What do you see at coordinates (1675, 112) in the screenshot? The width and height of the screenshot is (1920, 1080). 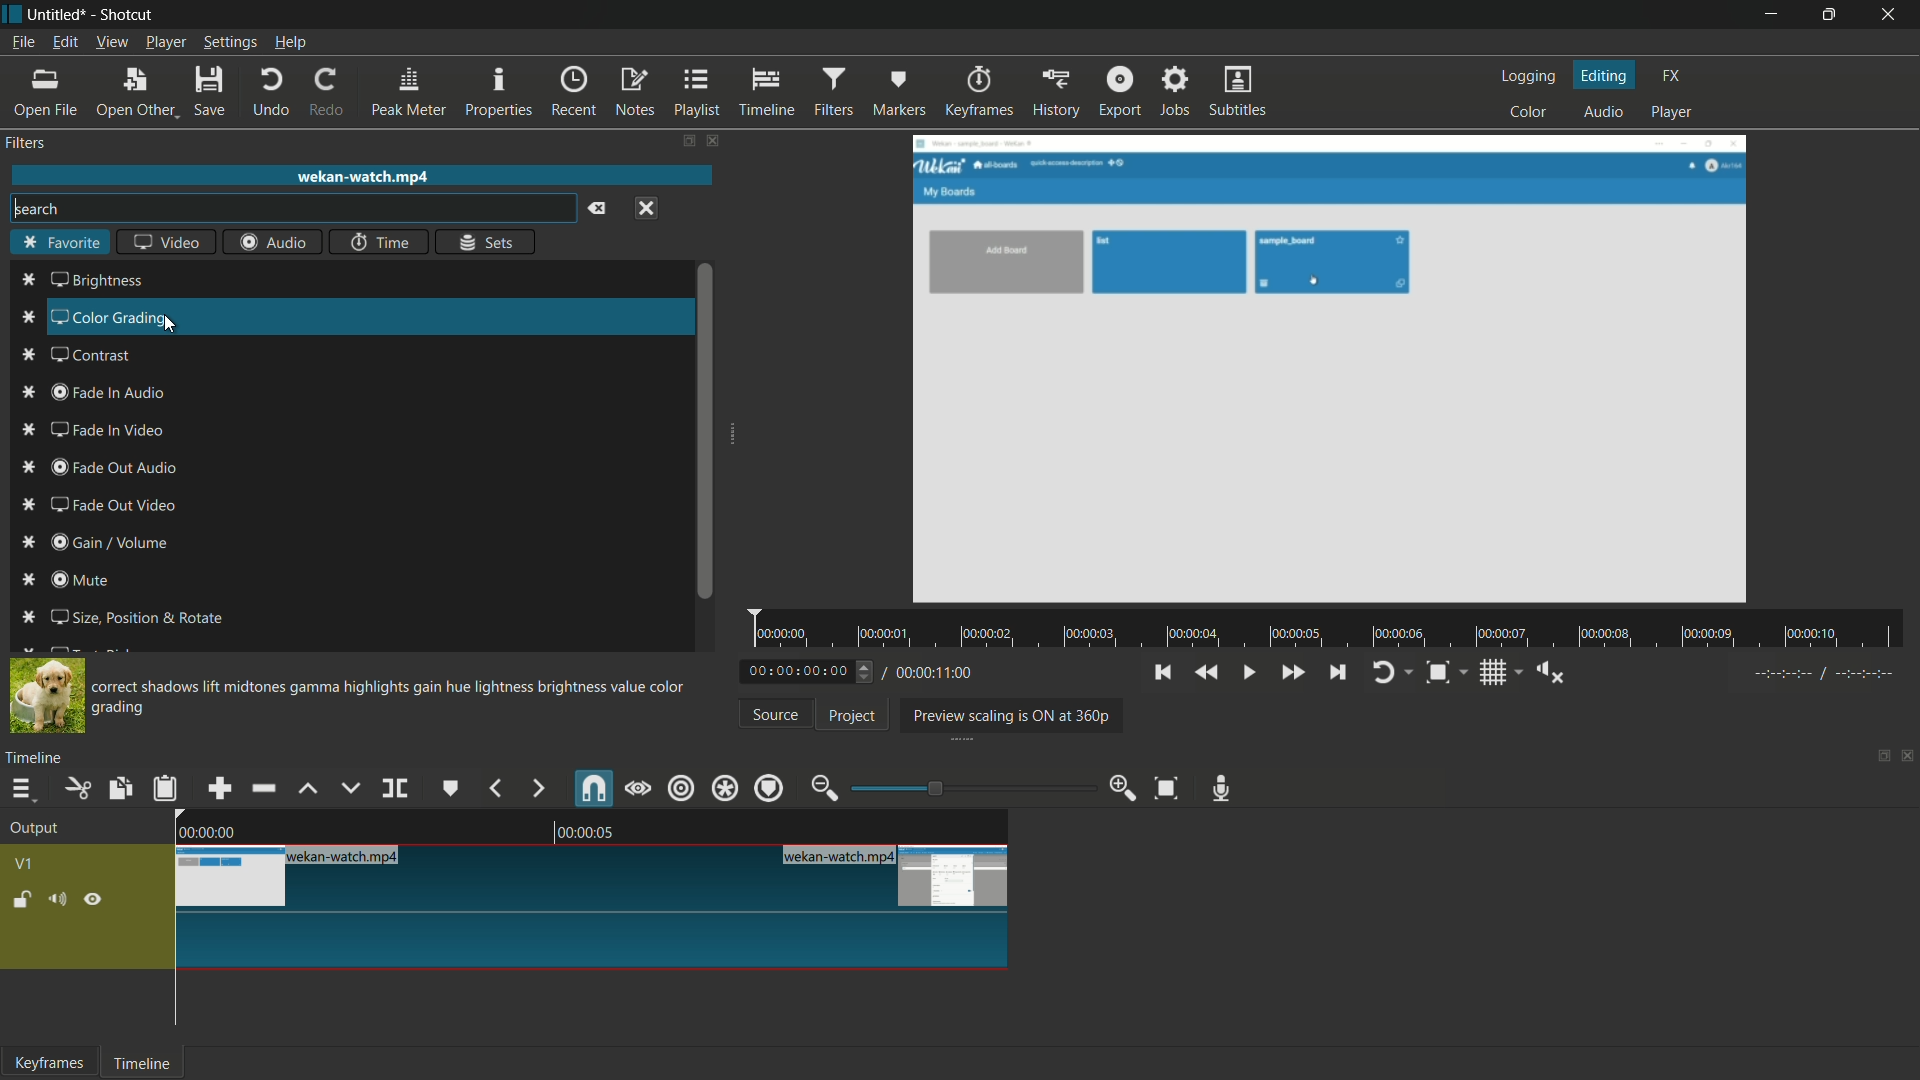 I see `player` at bounding box center [1675, 112].